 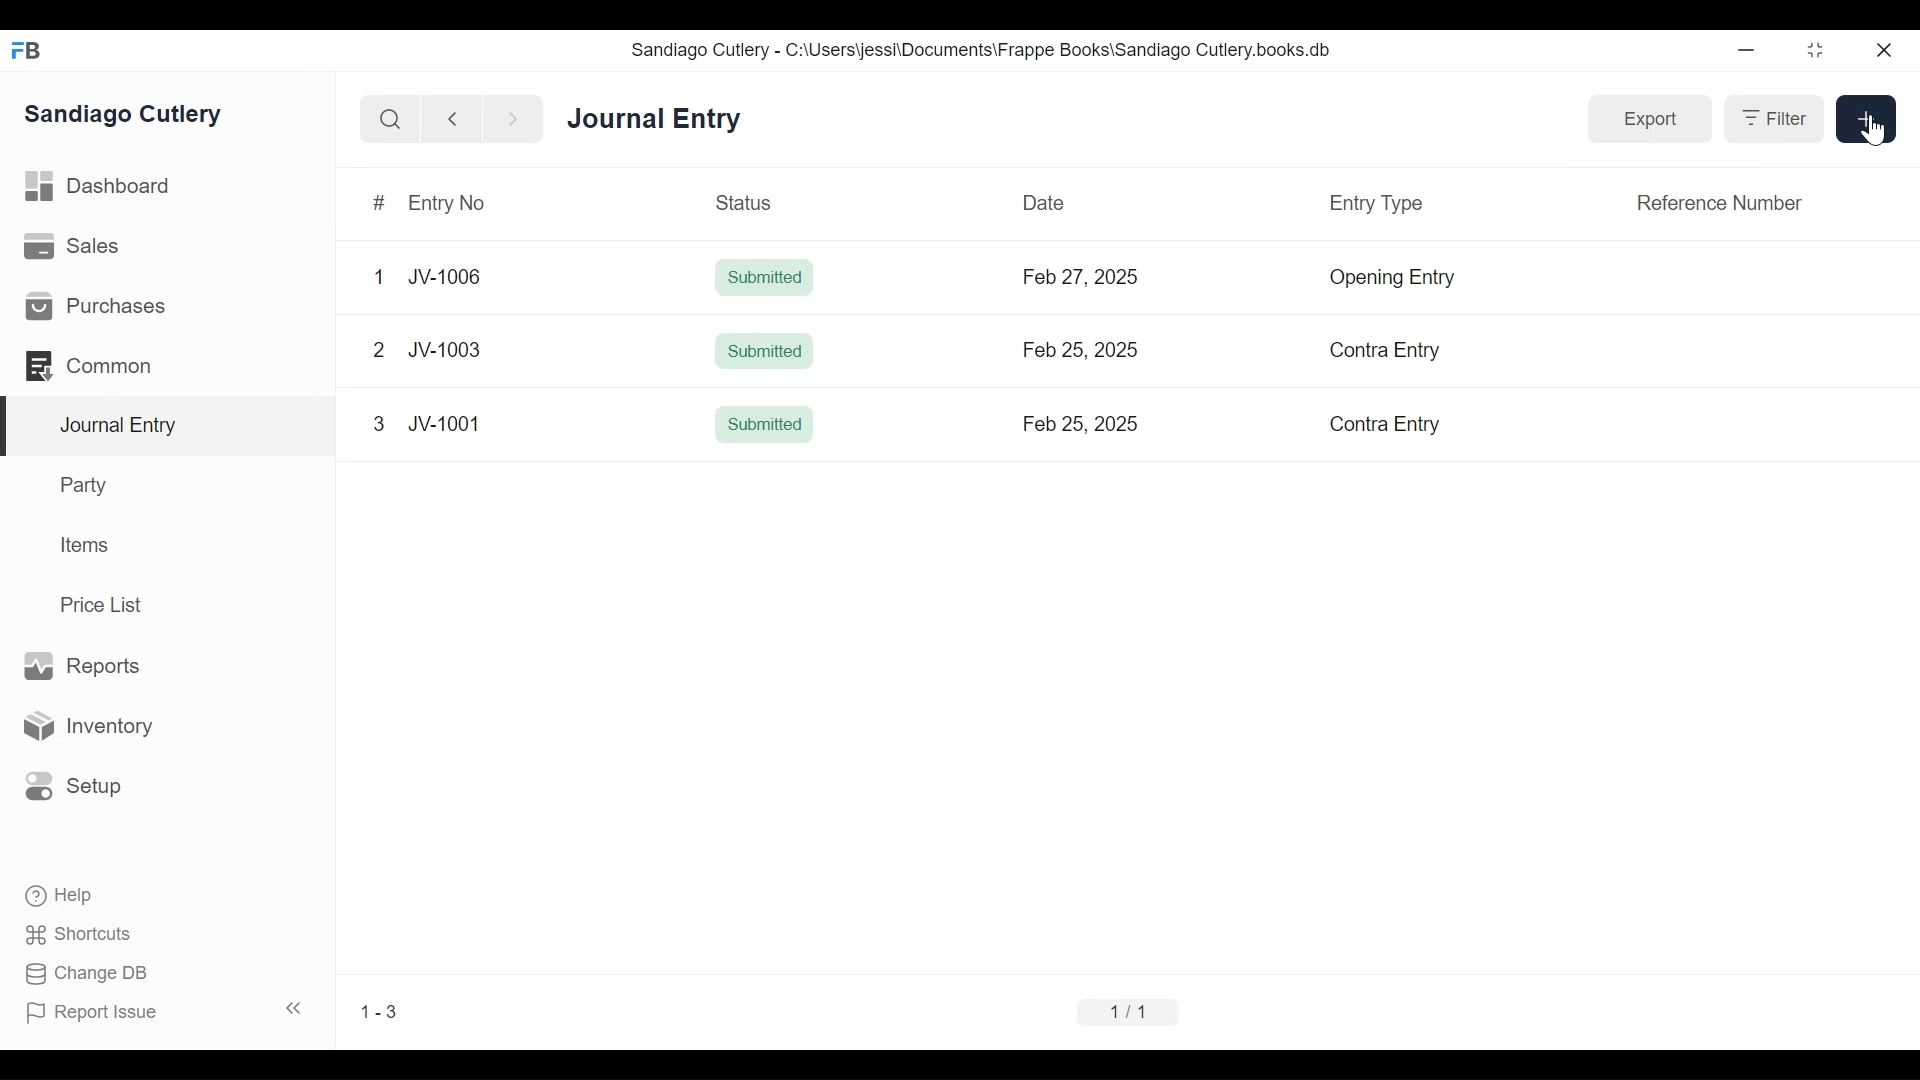 I want to click on add, so click(x=1868, y=120).